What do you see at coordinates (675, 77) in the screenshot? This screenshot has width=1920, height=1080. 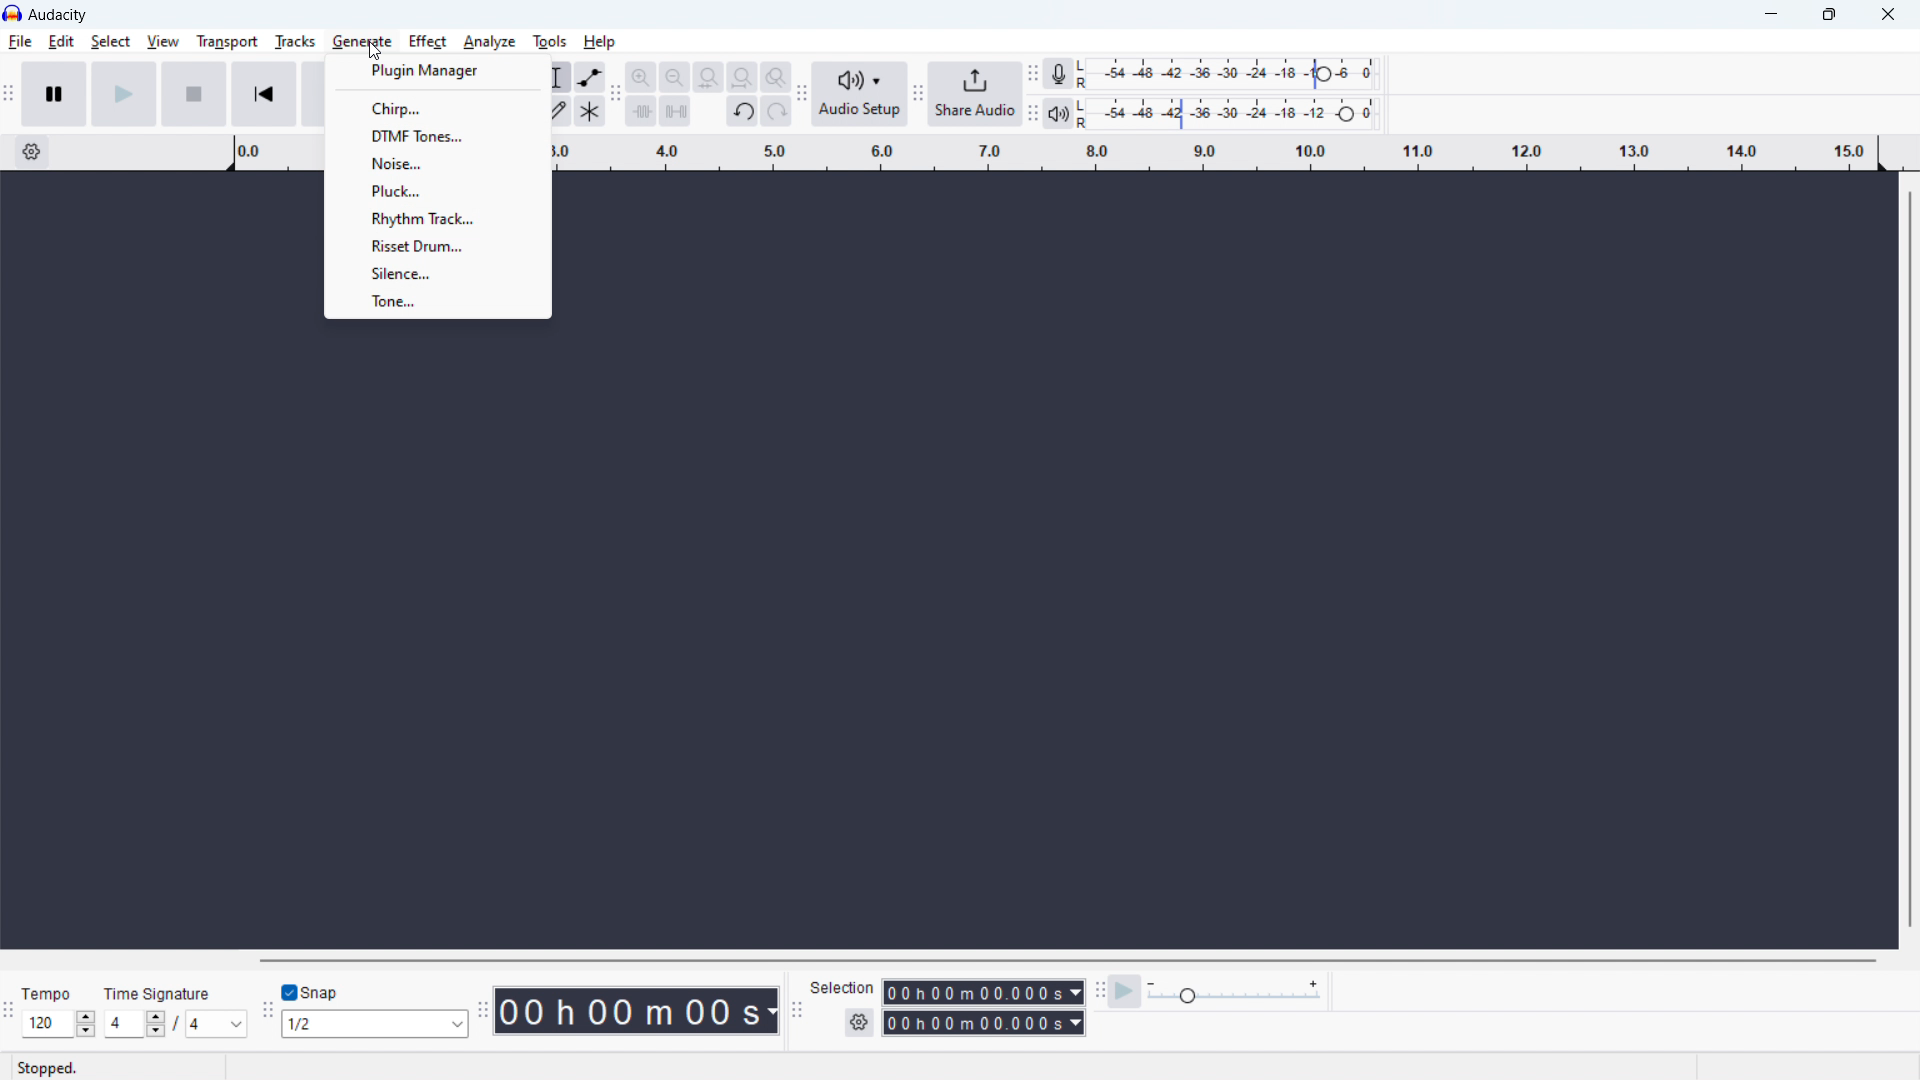 I see `zoom out` at bounding box center [675, 77].